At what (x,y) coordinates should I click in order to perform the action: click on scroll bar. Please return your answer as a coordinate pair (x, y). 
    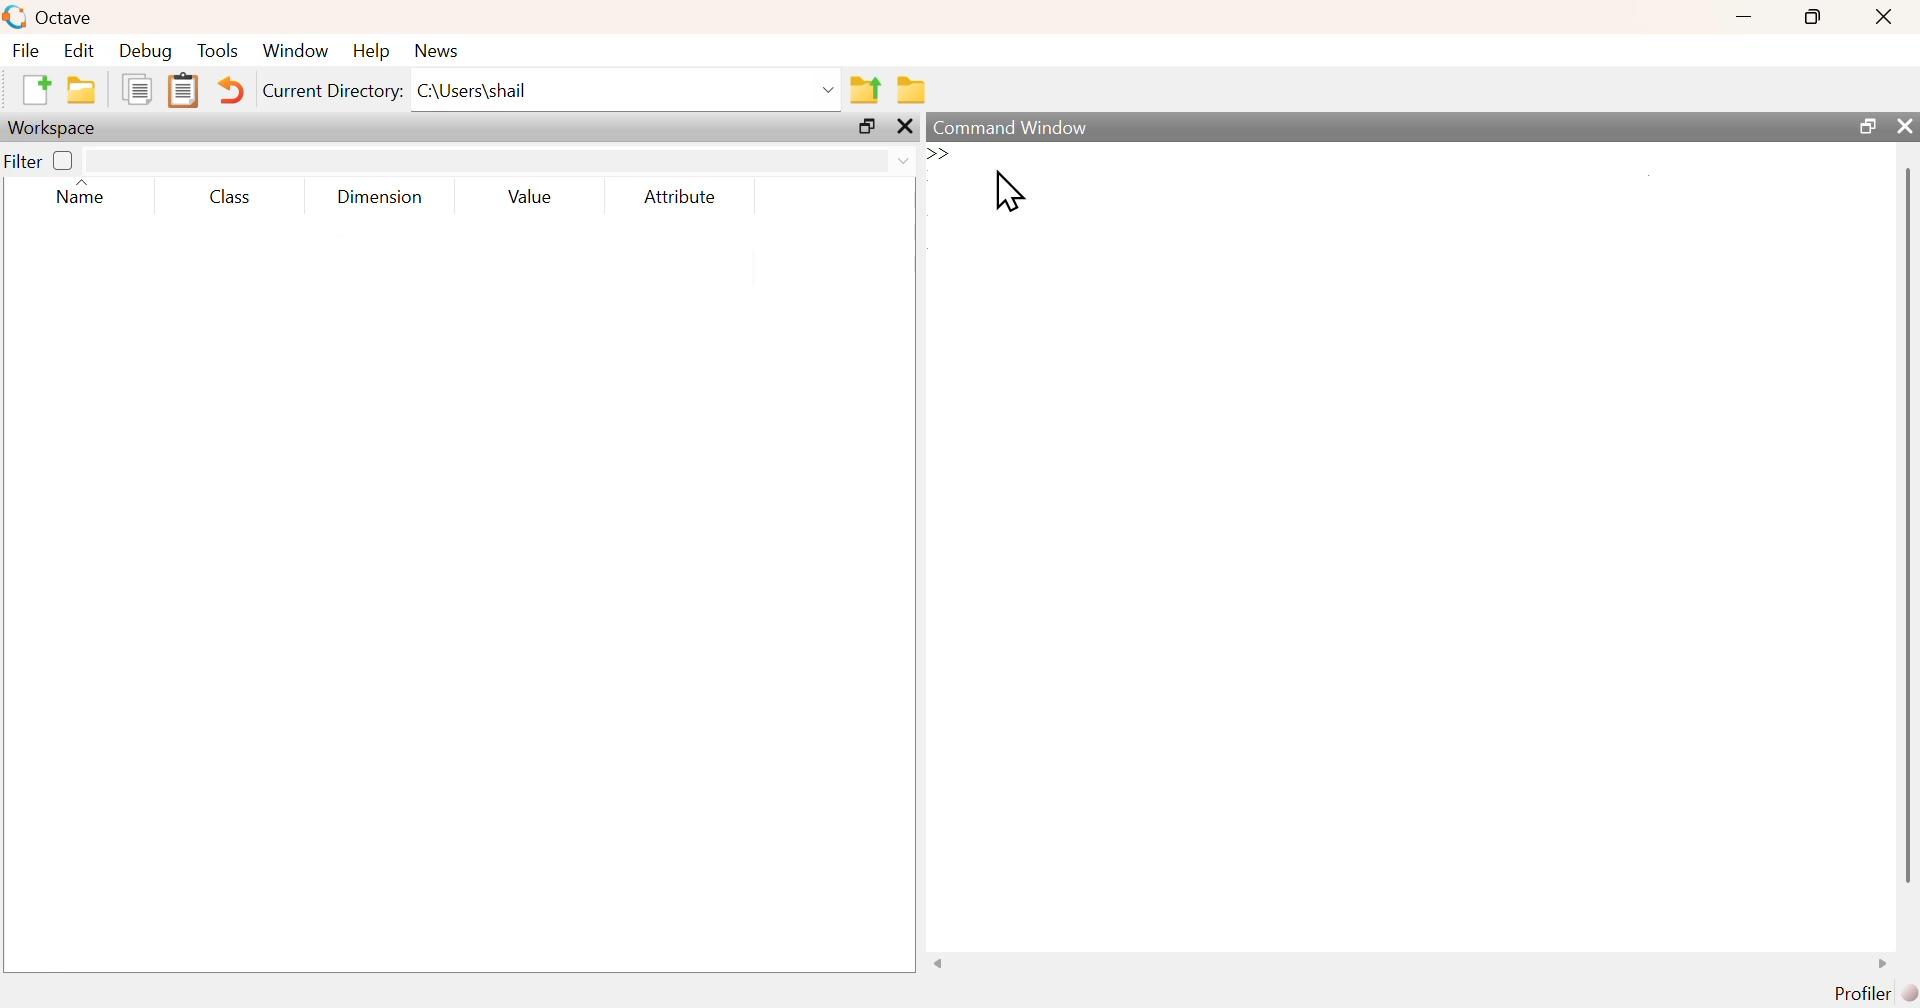
    Looking at the image, I should click on (1904, 524).